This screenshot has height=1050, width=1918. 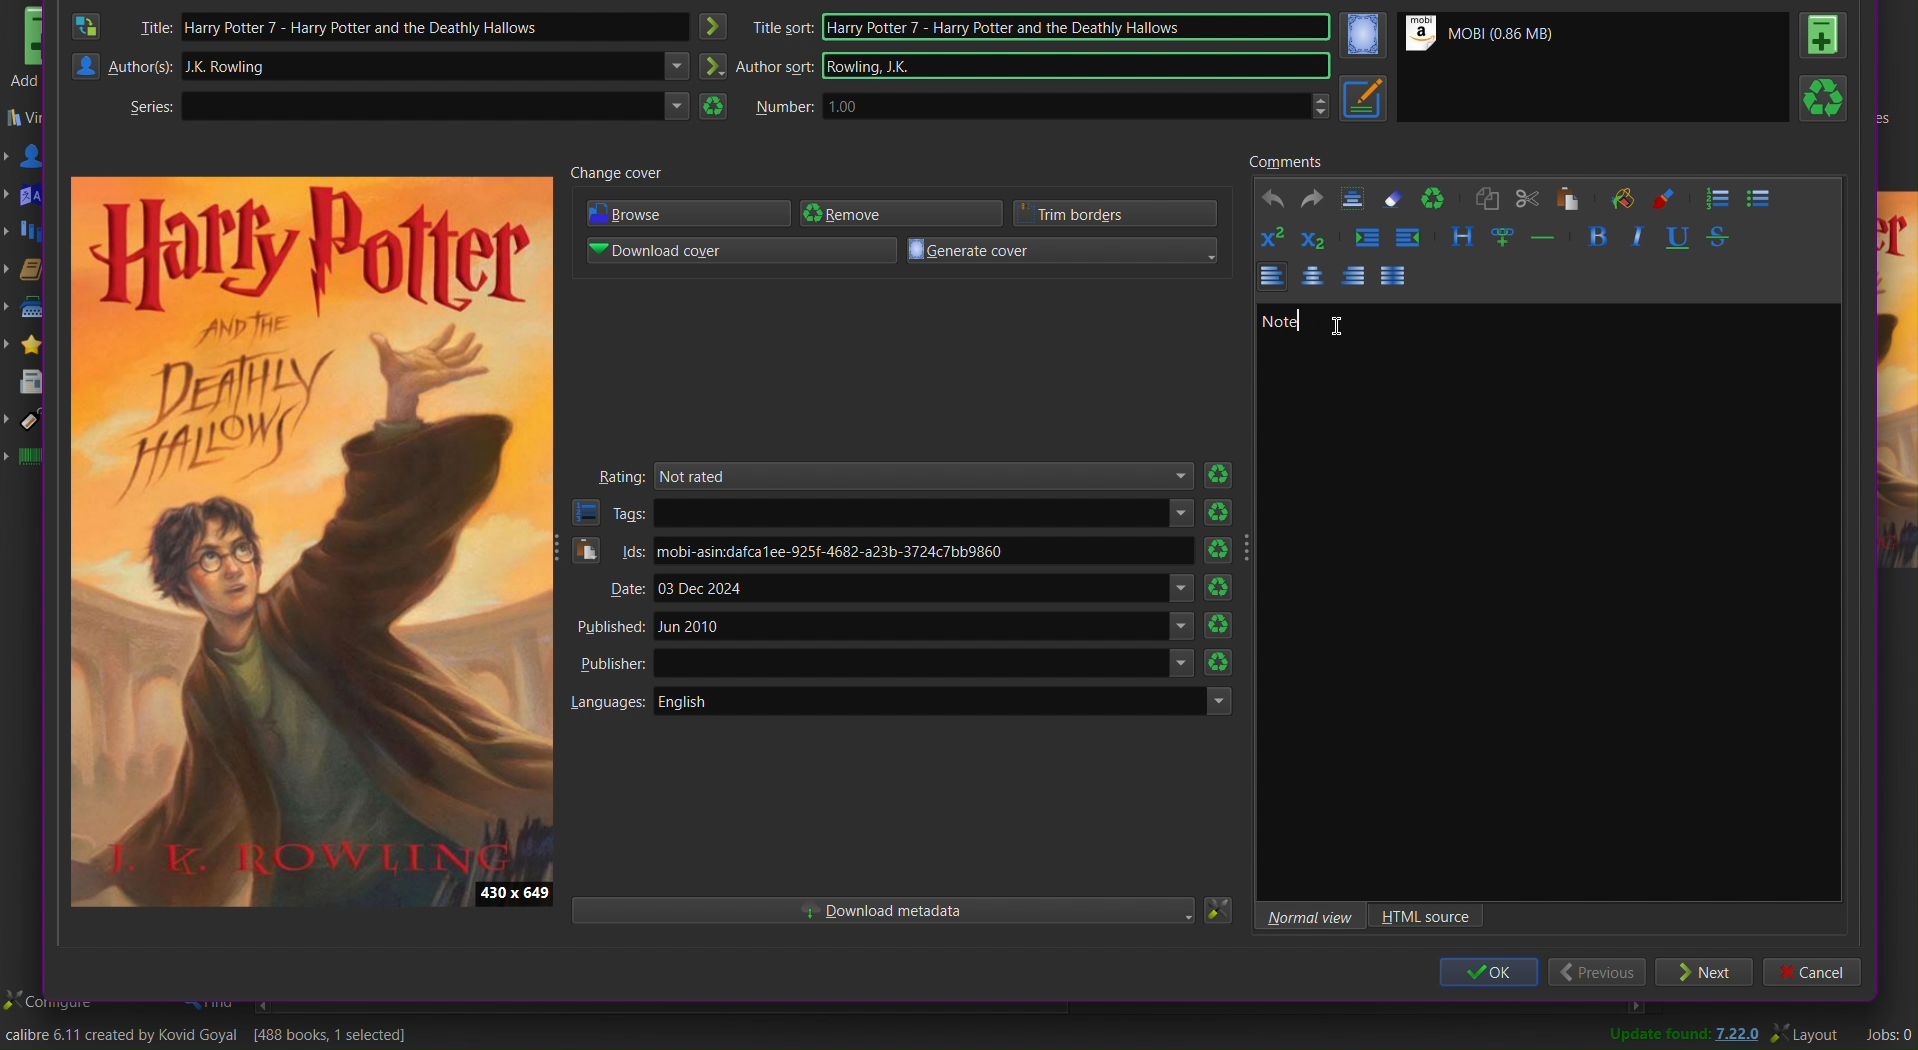 I want to click on Ids, so click(x=608, y=553).